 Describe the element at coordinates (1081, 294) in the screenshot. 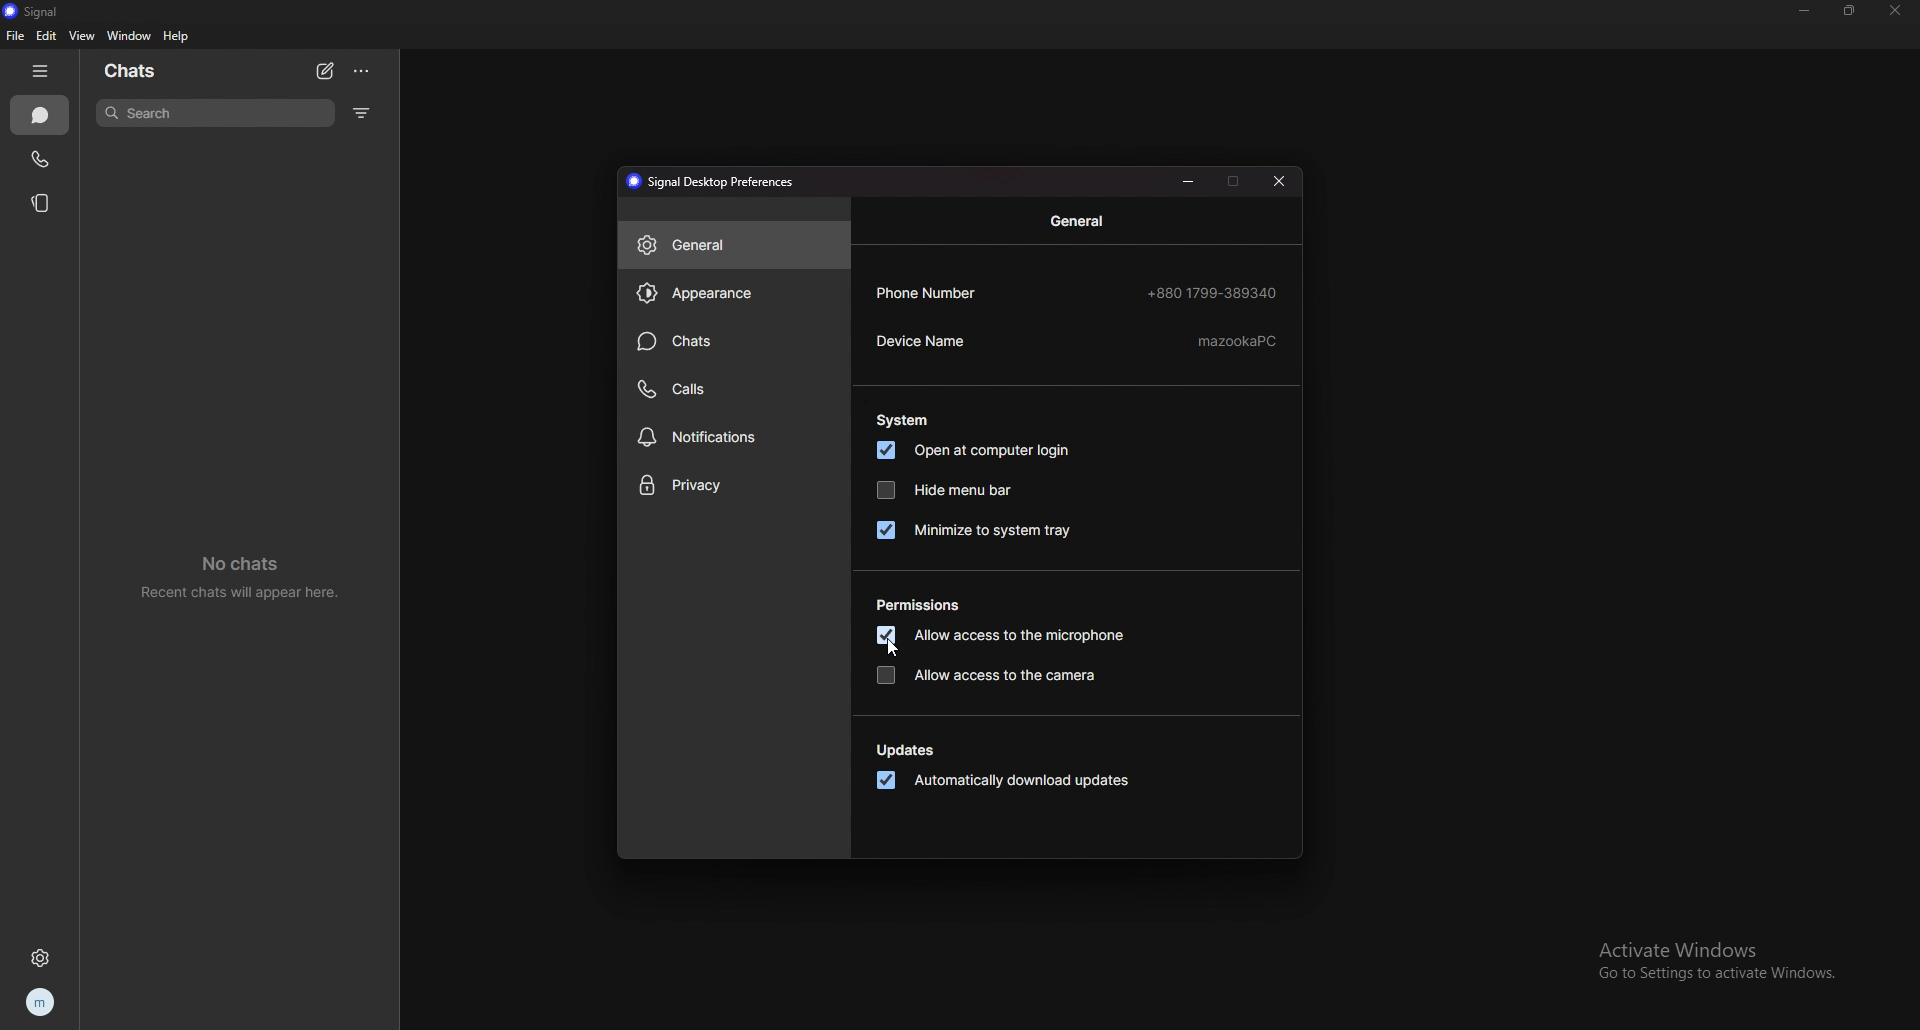

I see `phone number` at that location.